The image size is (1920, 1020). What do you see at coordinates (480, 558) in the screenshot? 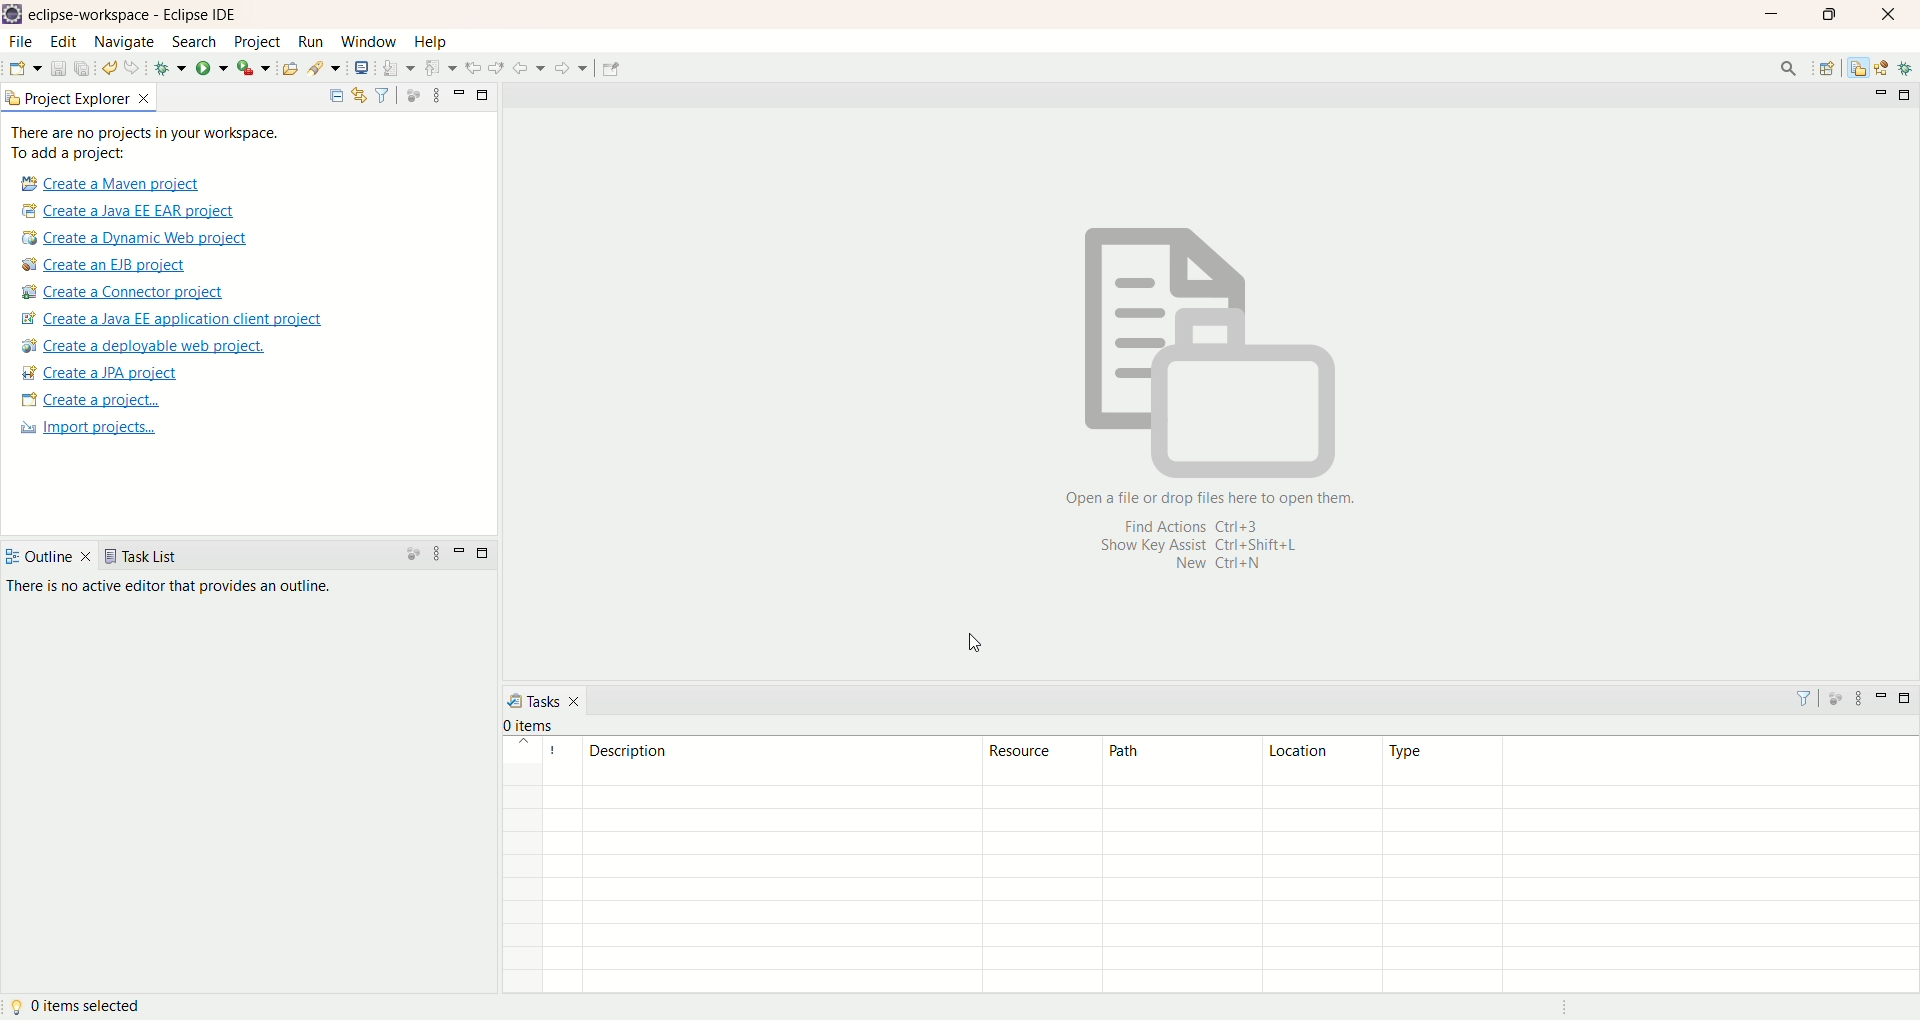
I see `maximize` at bounding box center [480, 558].